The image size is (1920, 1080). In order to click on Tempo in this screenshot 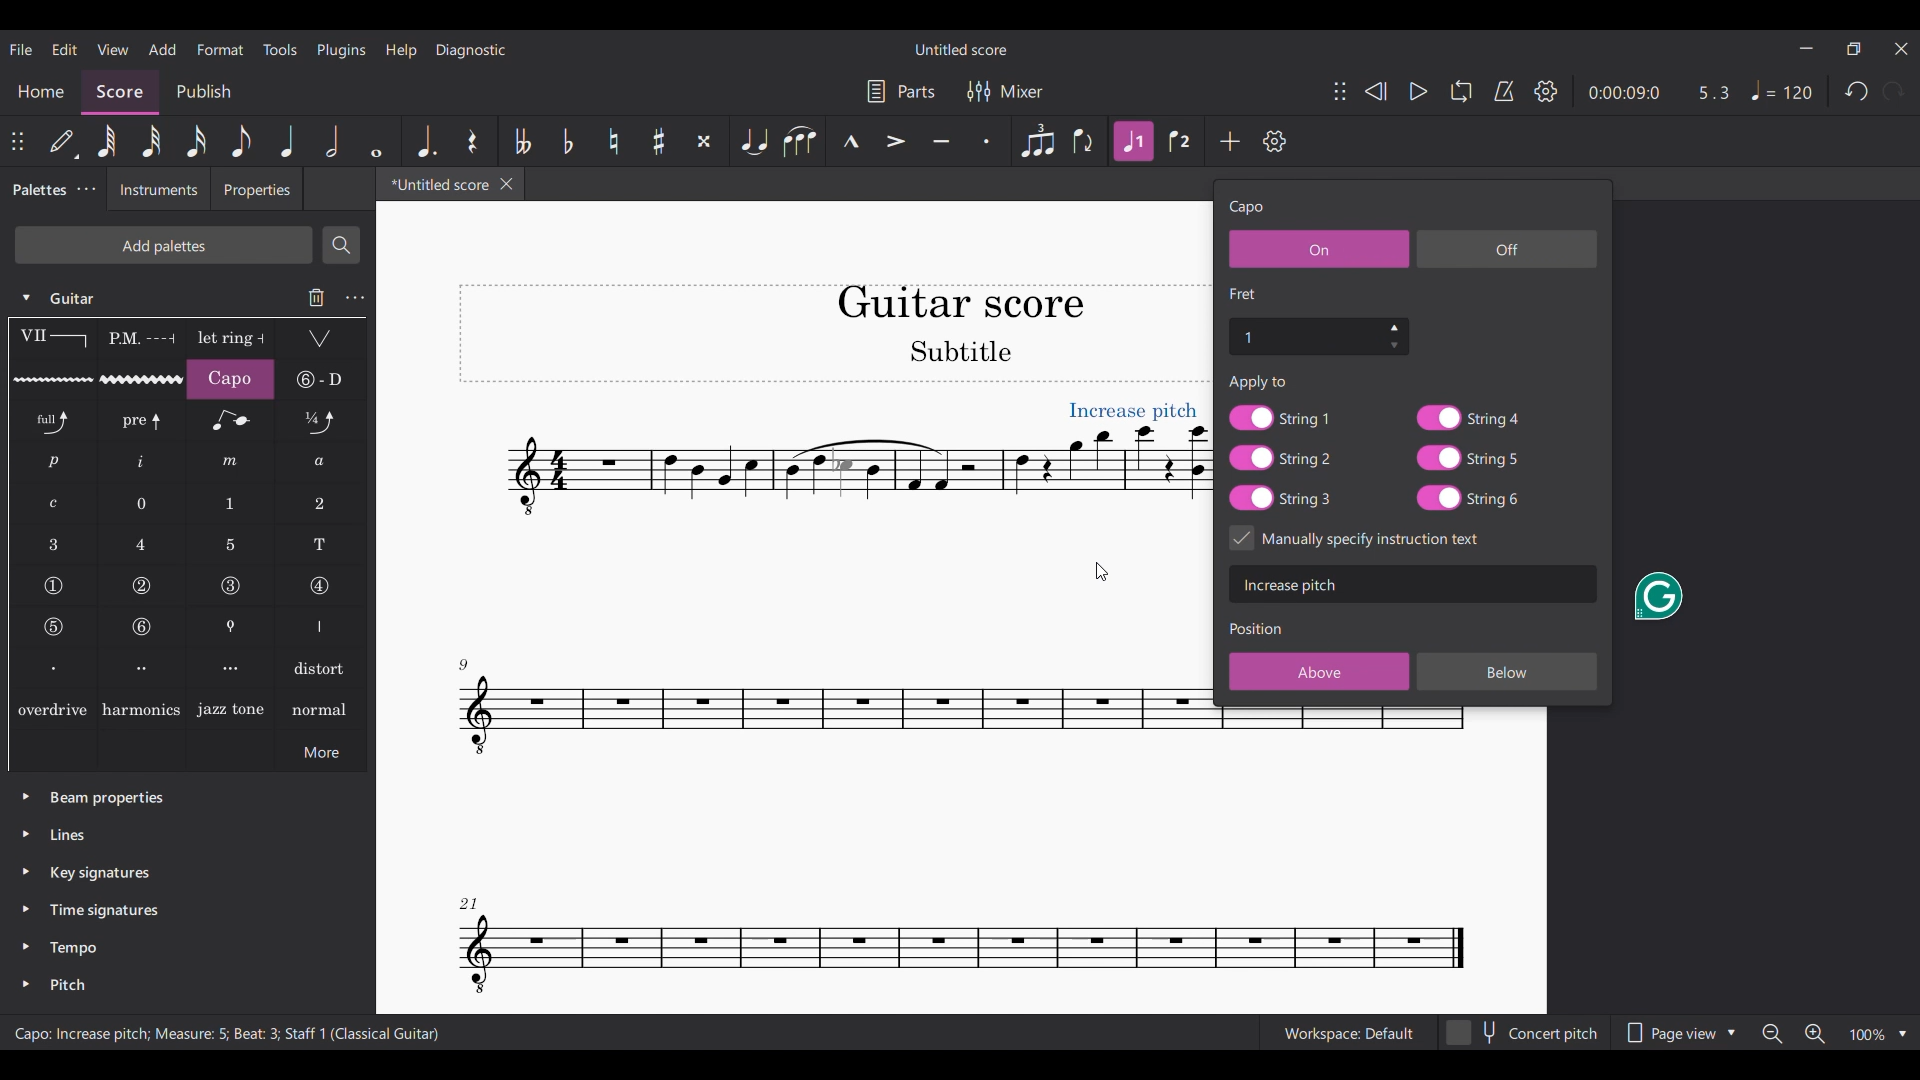, I will do `click(1780, 90)`.